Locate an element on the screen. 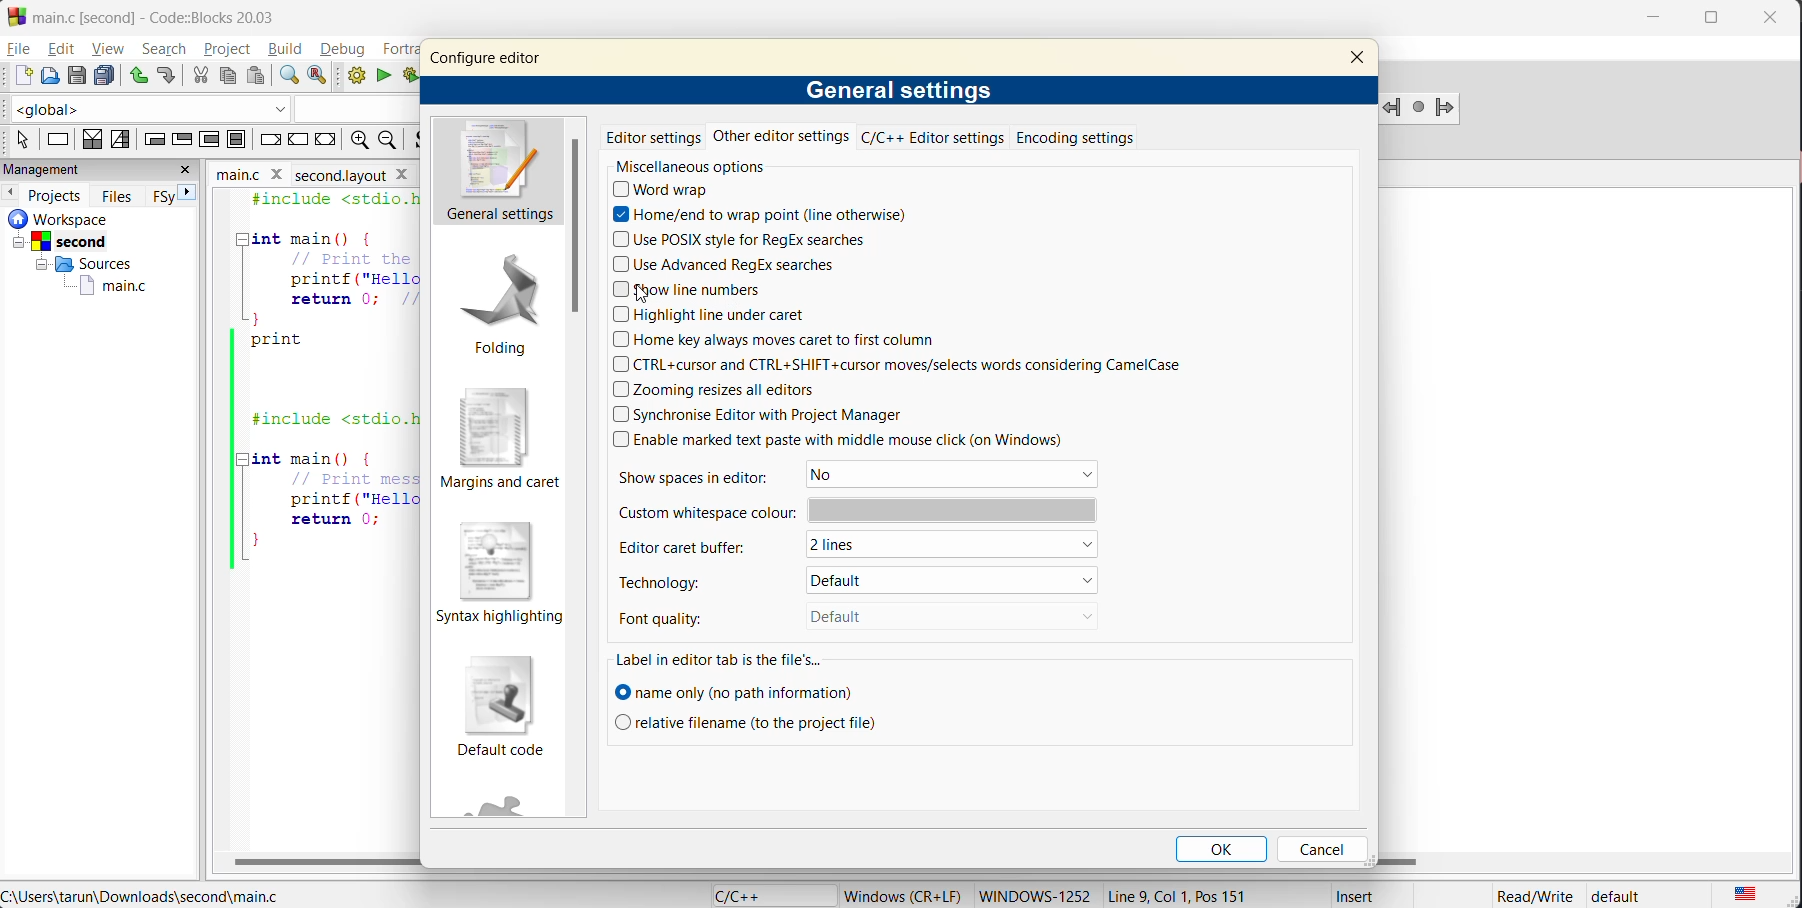 Image resolution: width=1802 pixels, height=908 pixels. configure editor is located at coordinates (486, 58).